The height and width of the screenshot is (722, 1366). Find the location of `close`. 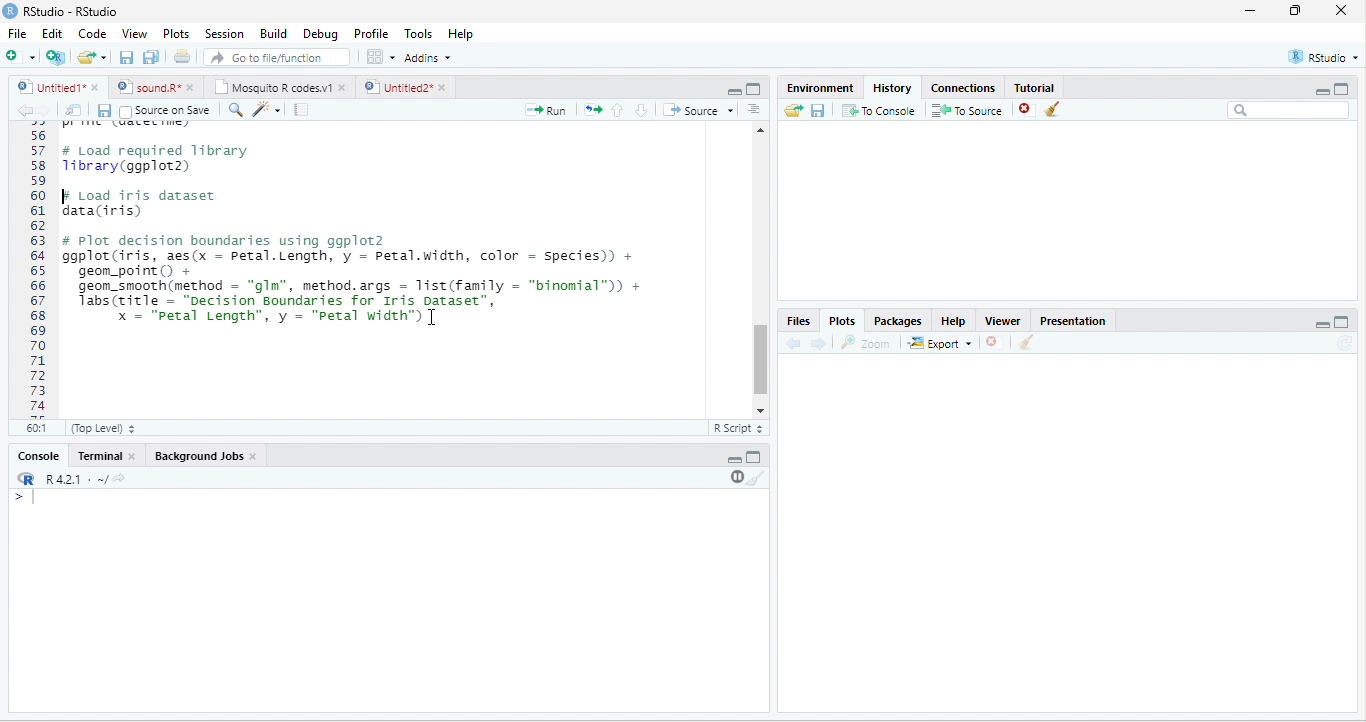

close is located at coordinates (991, 342).